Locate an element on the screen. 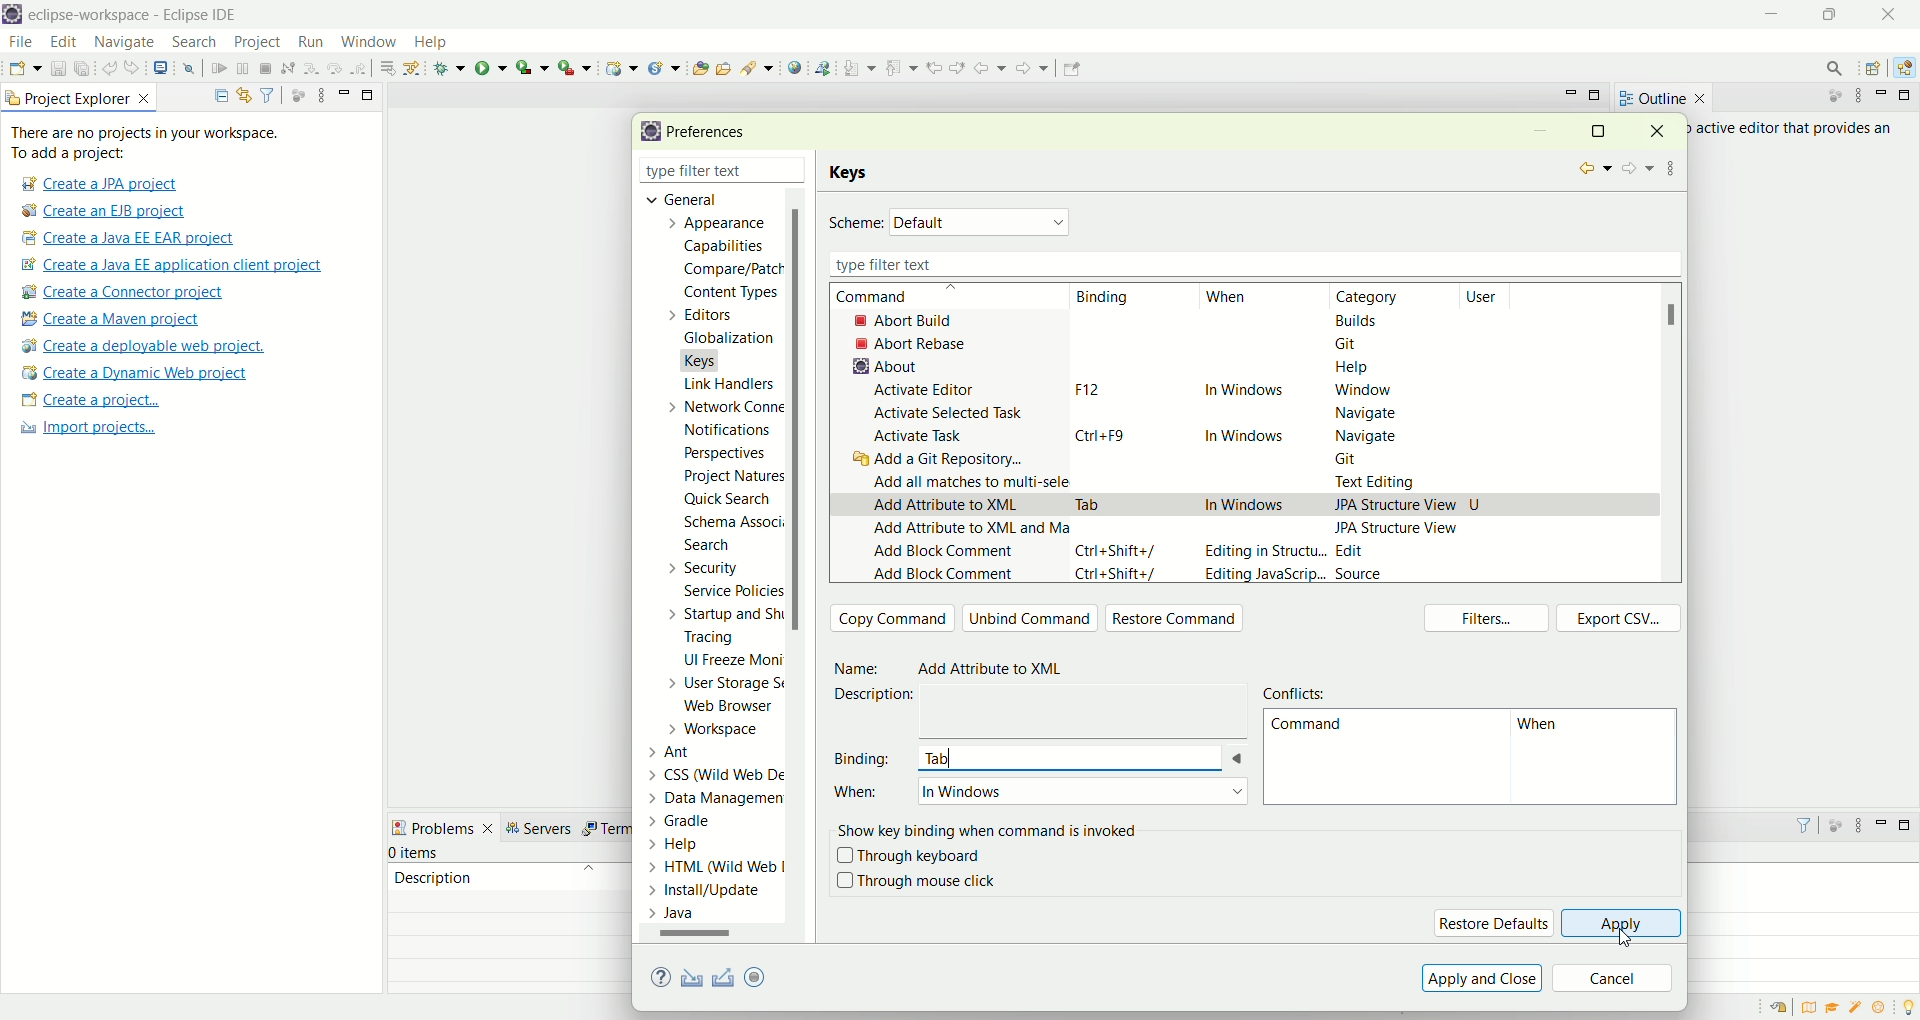 This screenshot has width=1920, height=1020. help is located at coordinates (1353, 371).